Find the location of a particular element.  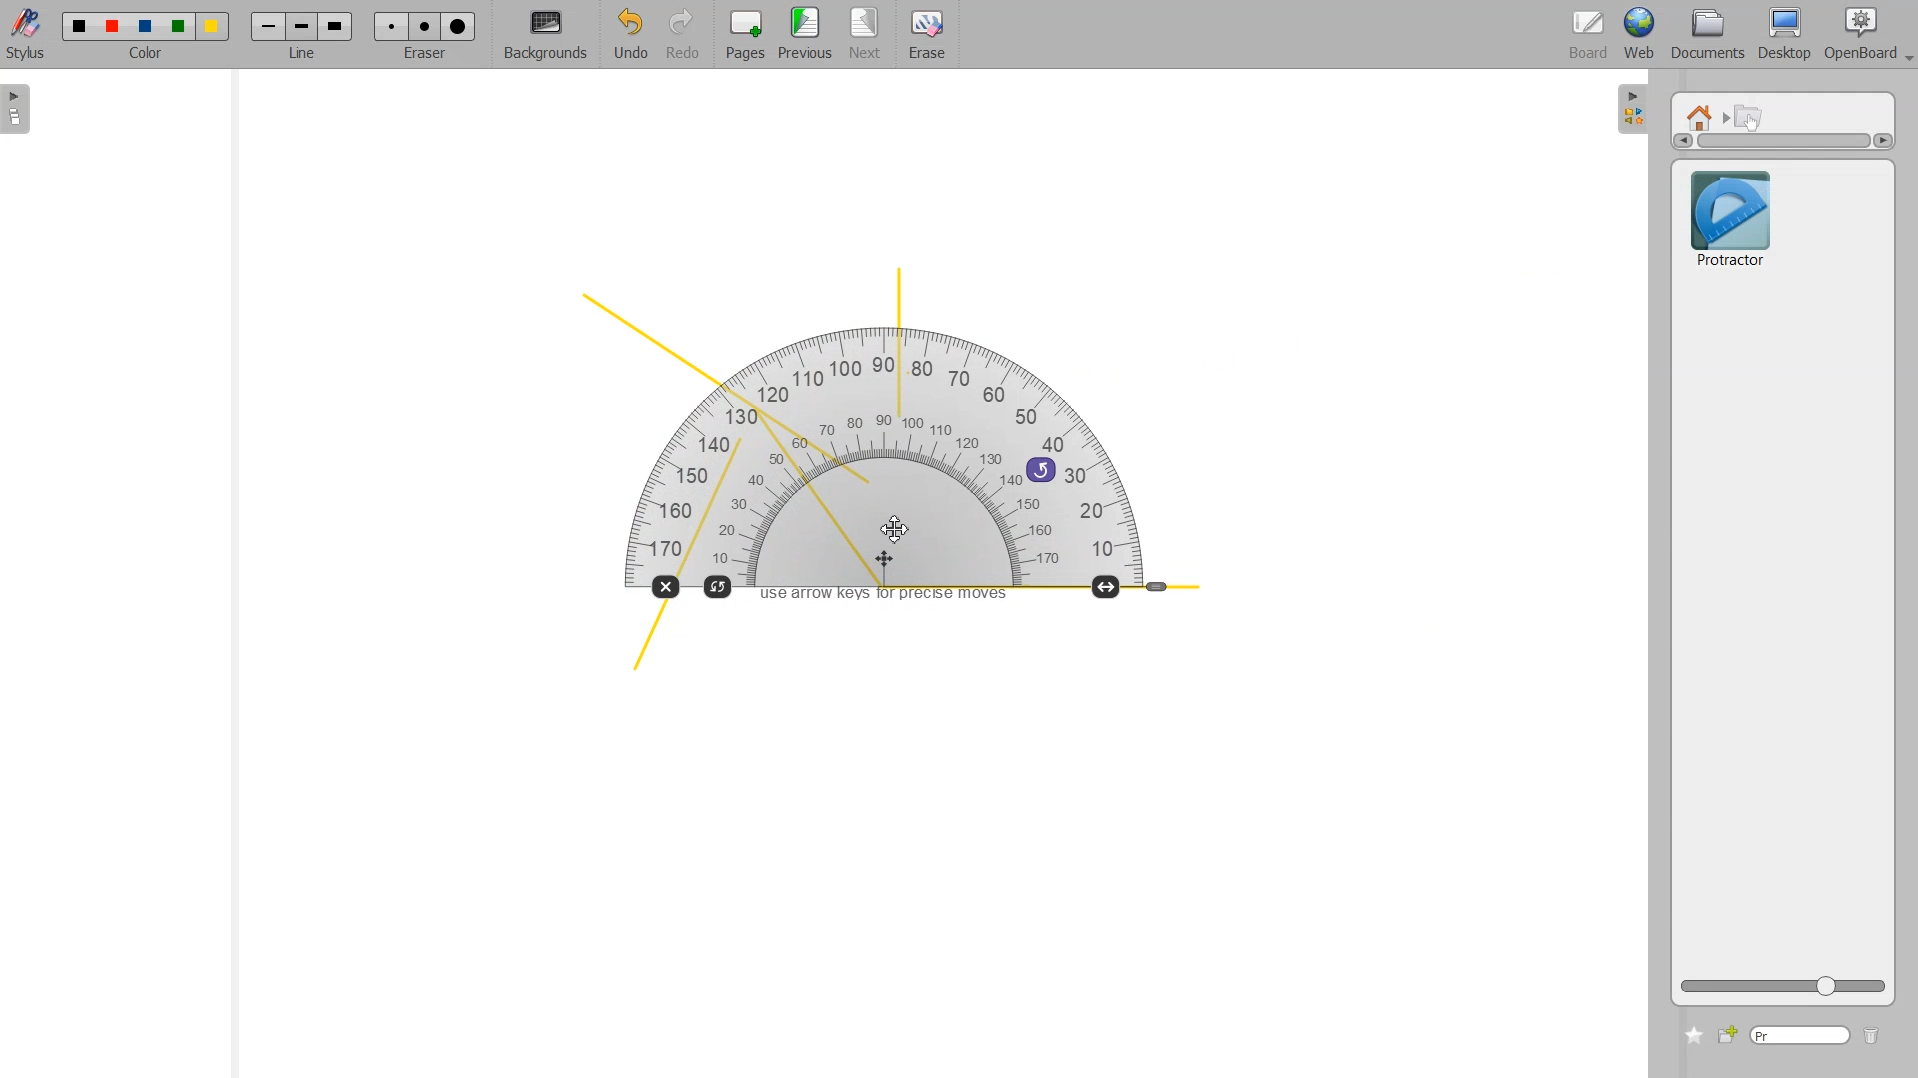

Interactive is located at coordinates (1750, 116).